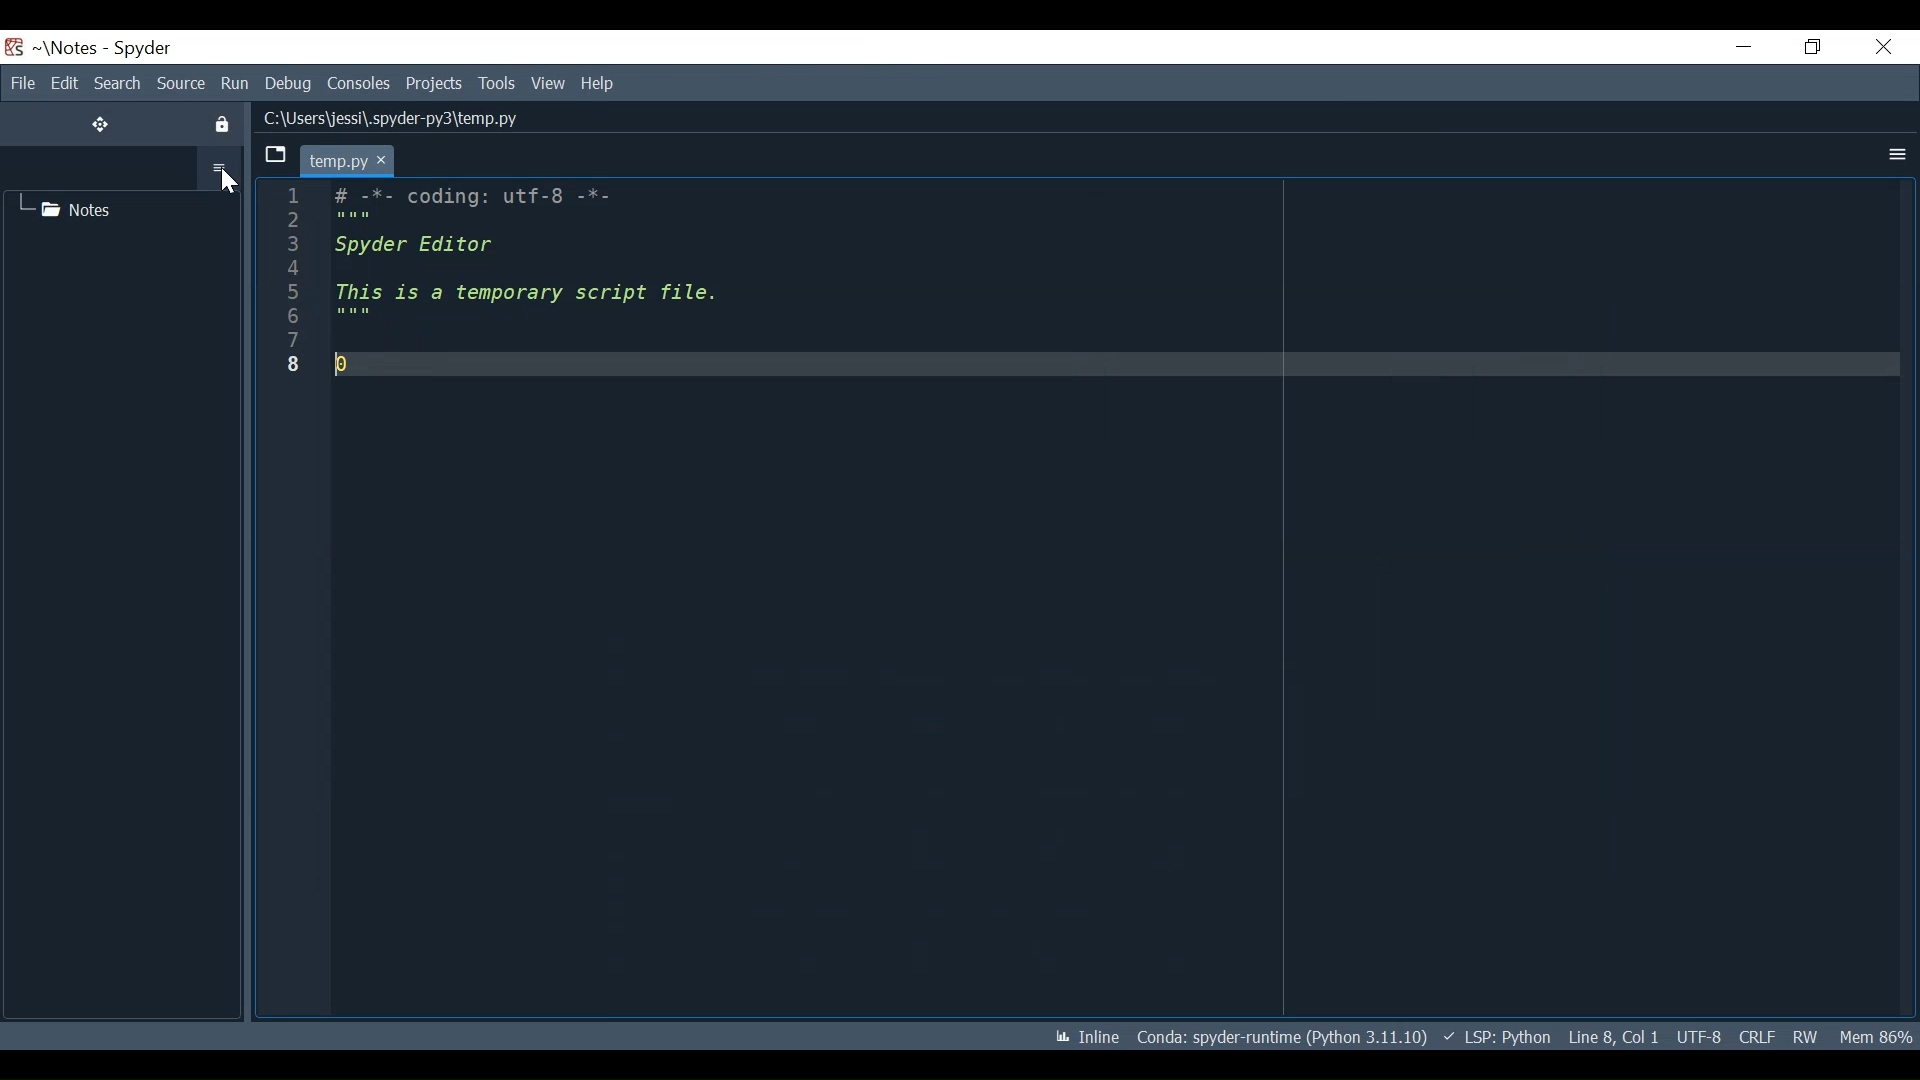  I want to click on Project Name, so click(67, 48).